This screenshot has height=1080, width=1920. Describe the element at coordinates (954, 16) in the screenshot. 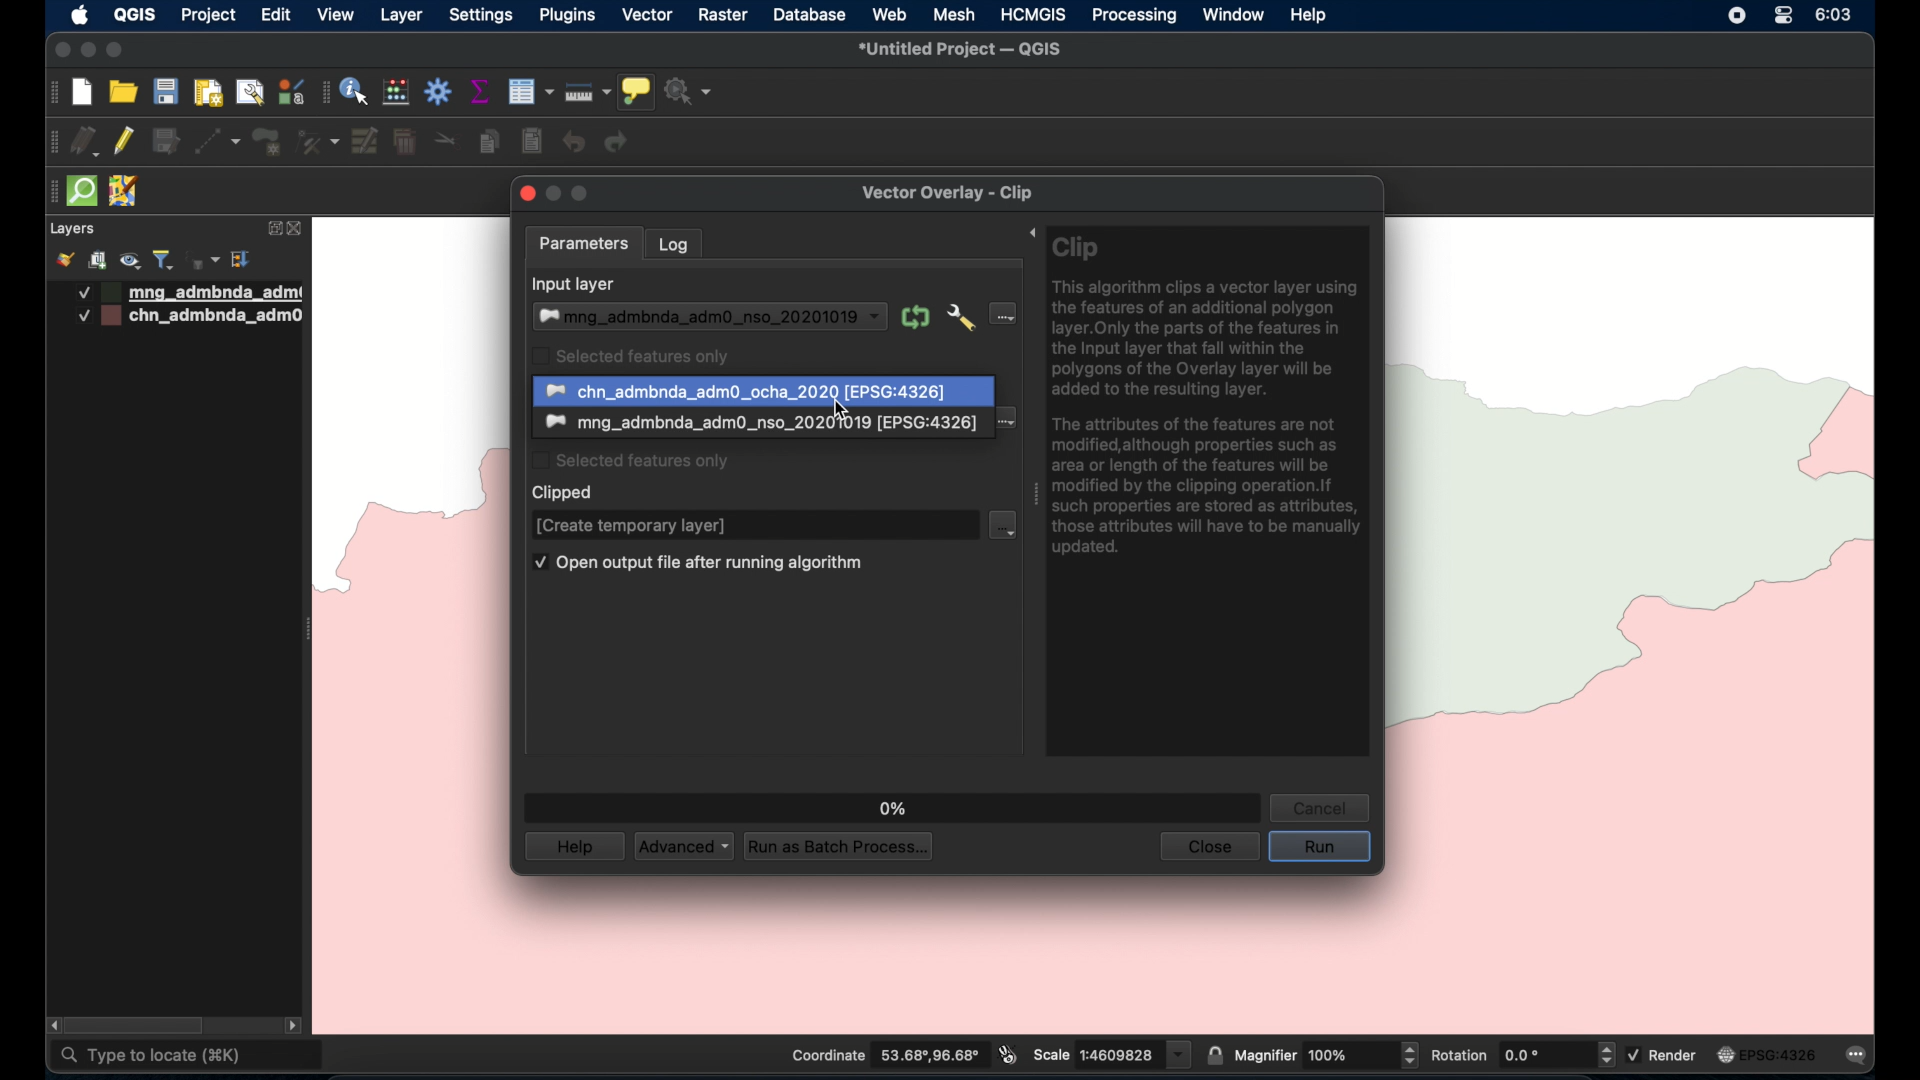

I see `mesh` at that location.